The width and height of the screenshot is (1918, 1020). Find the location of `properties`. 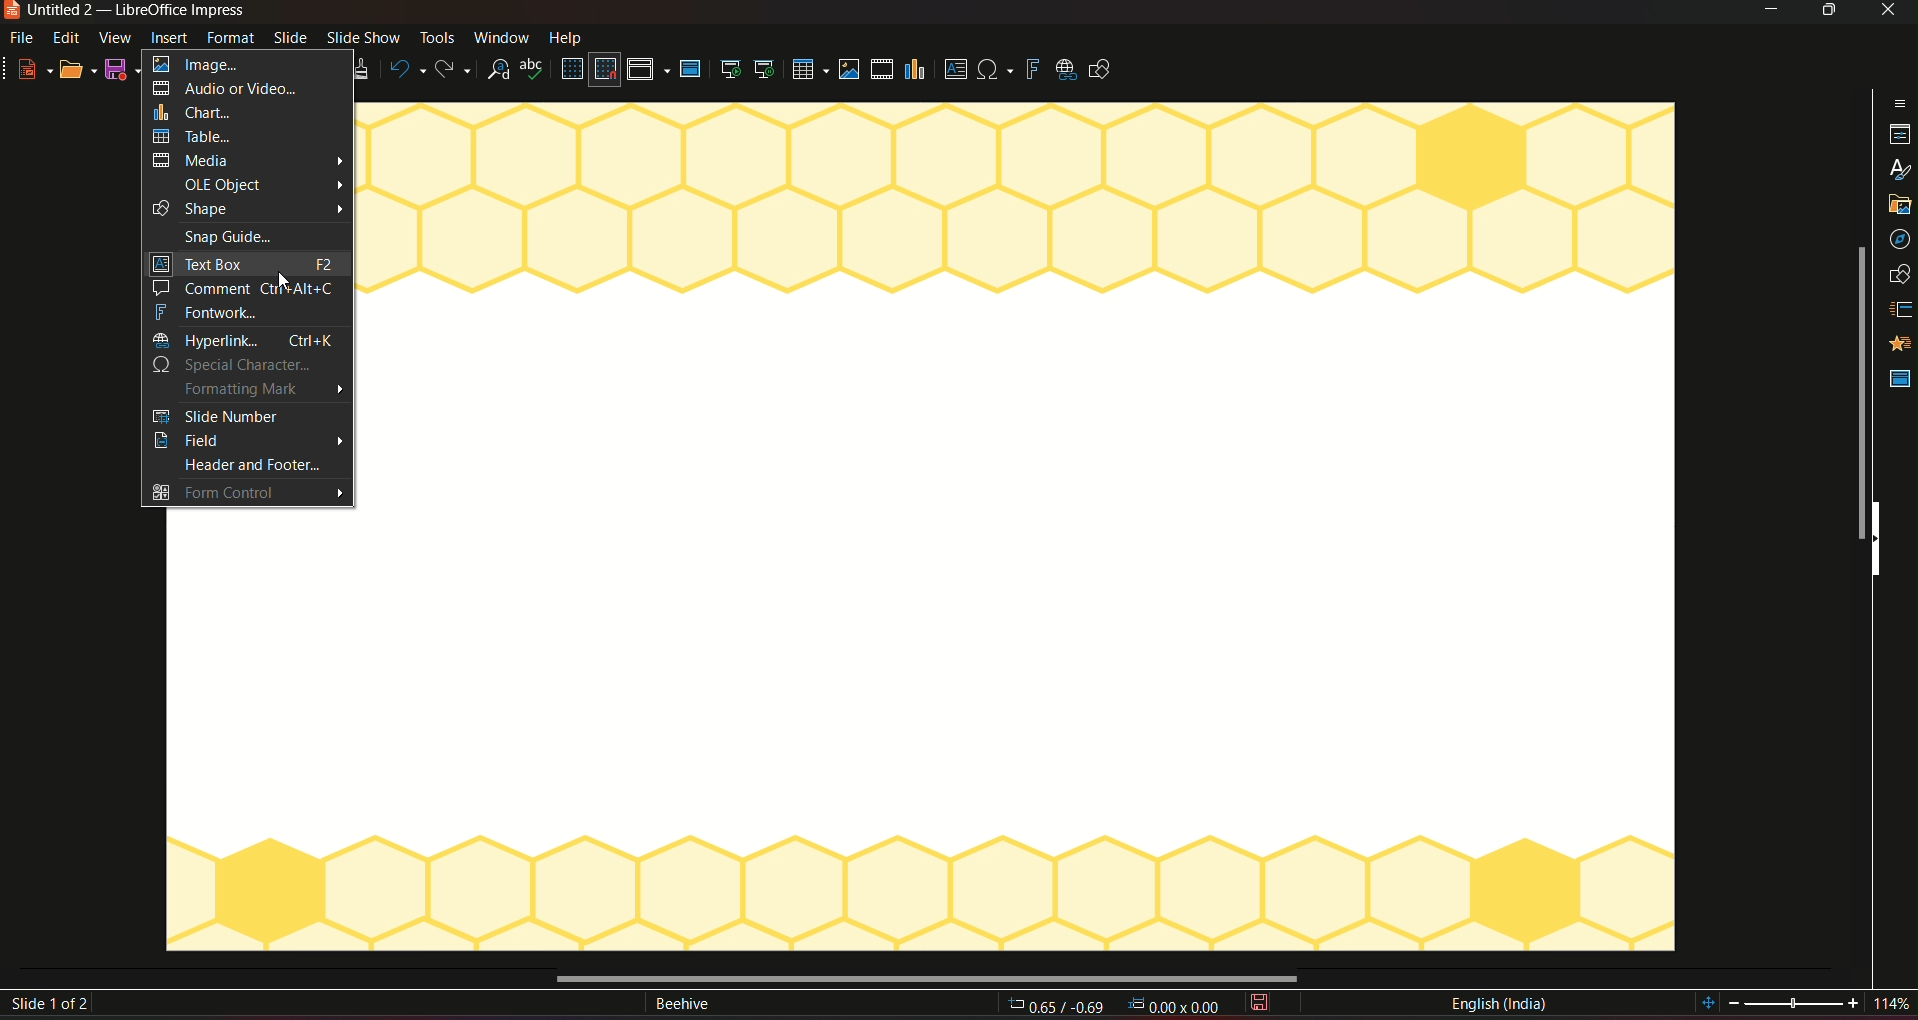

properties is located at coordinates (1898, 135).